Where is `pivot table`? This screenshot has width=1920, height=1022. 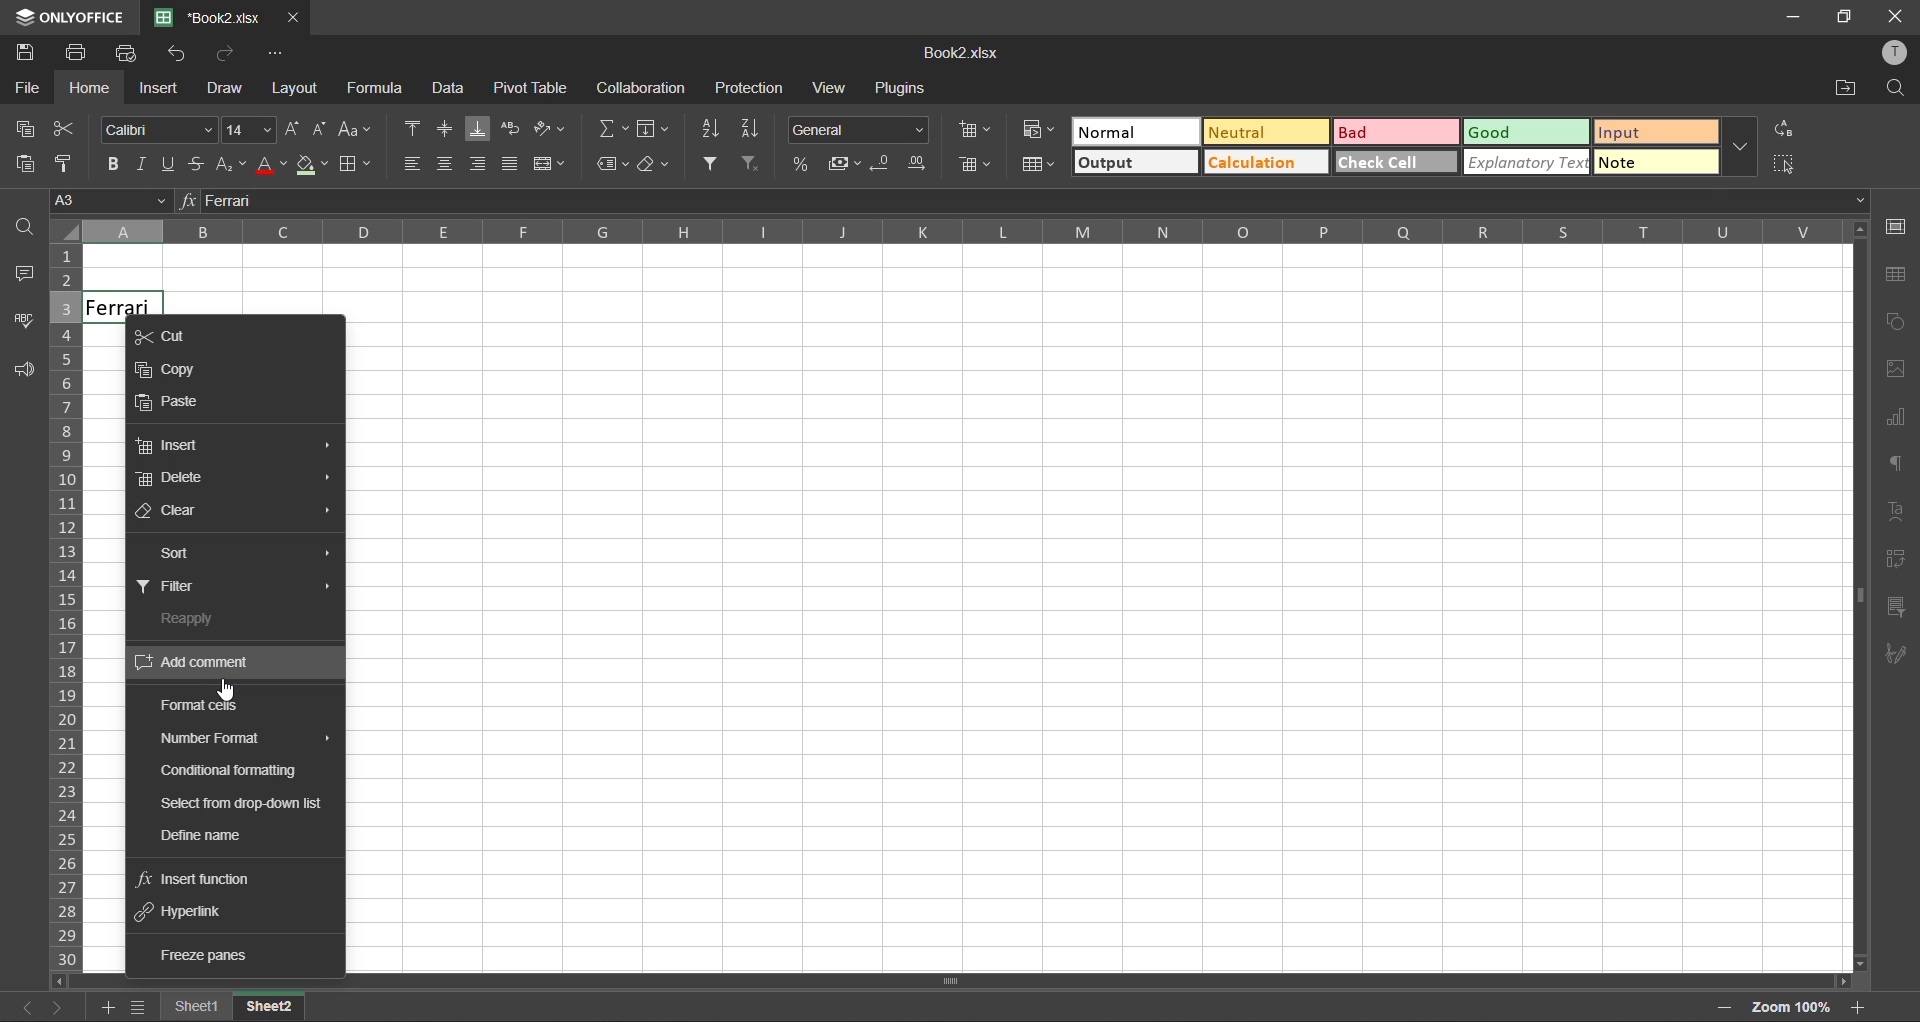 pivot table is located at coordinates (1897, 563).